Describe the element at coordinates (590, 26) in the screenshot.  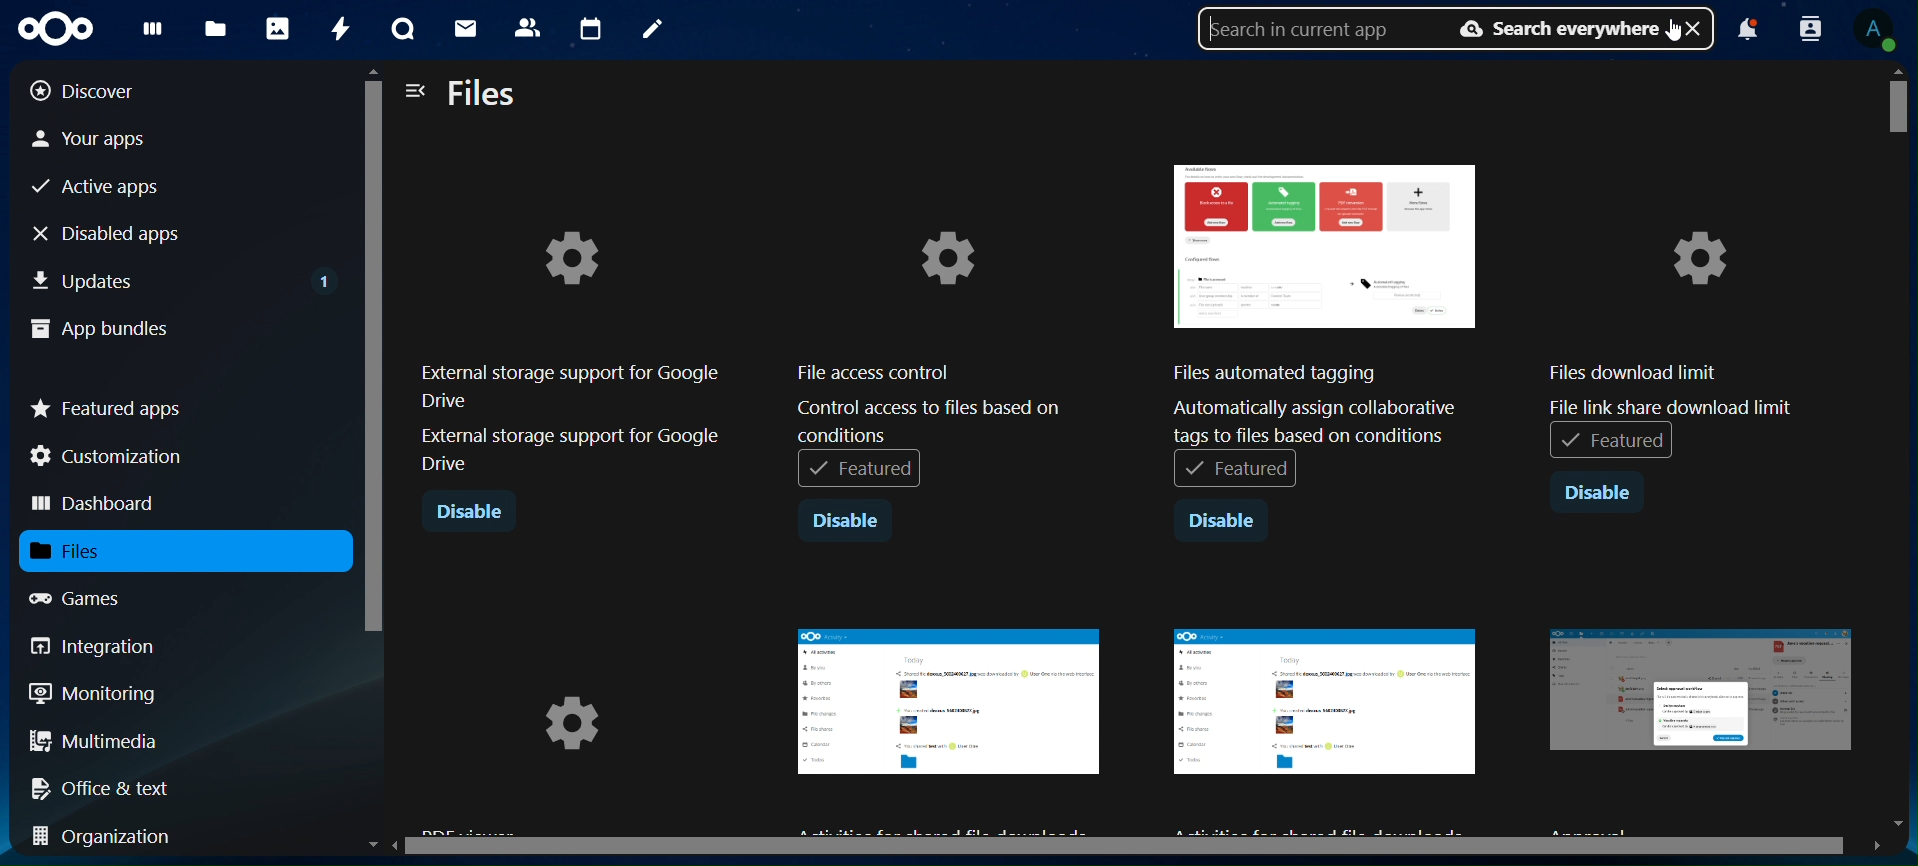
I see `calendar` at that location.